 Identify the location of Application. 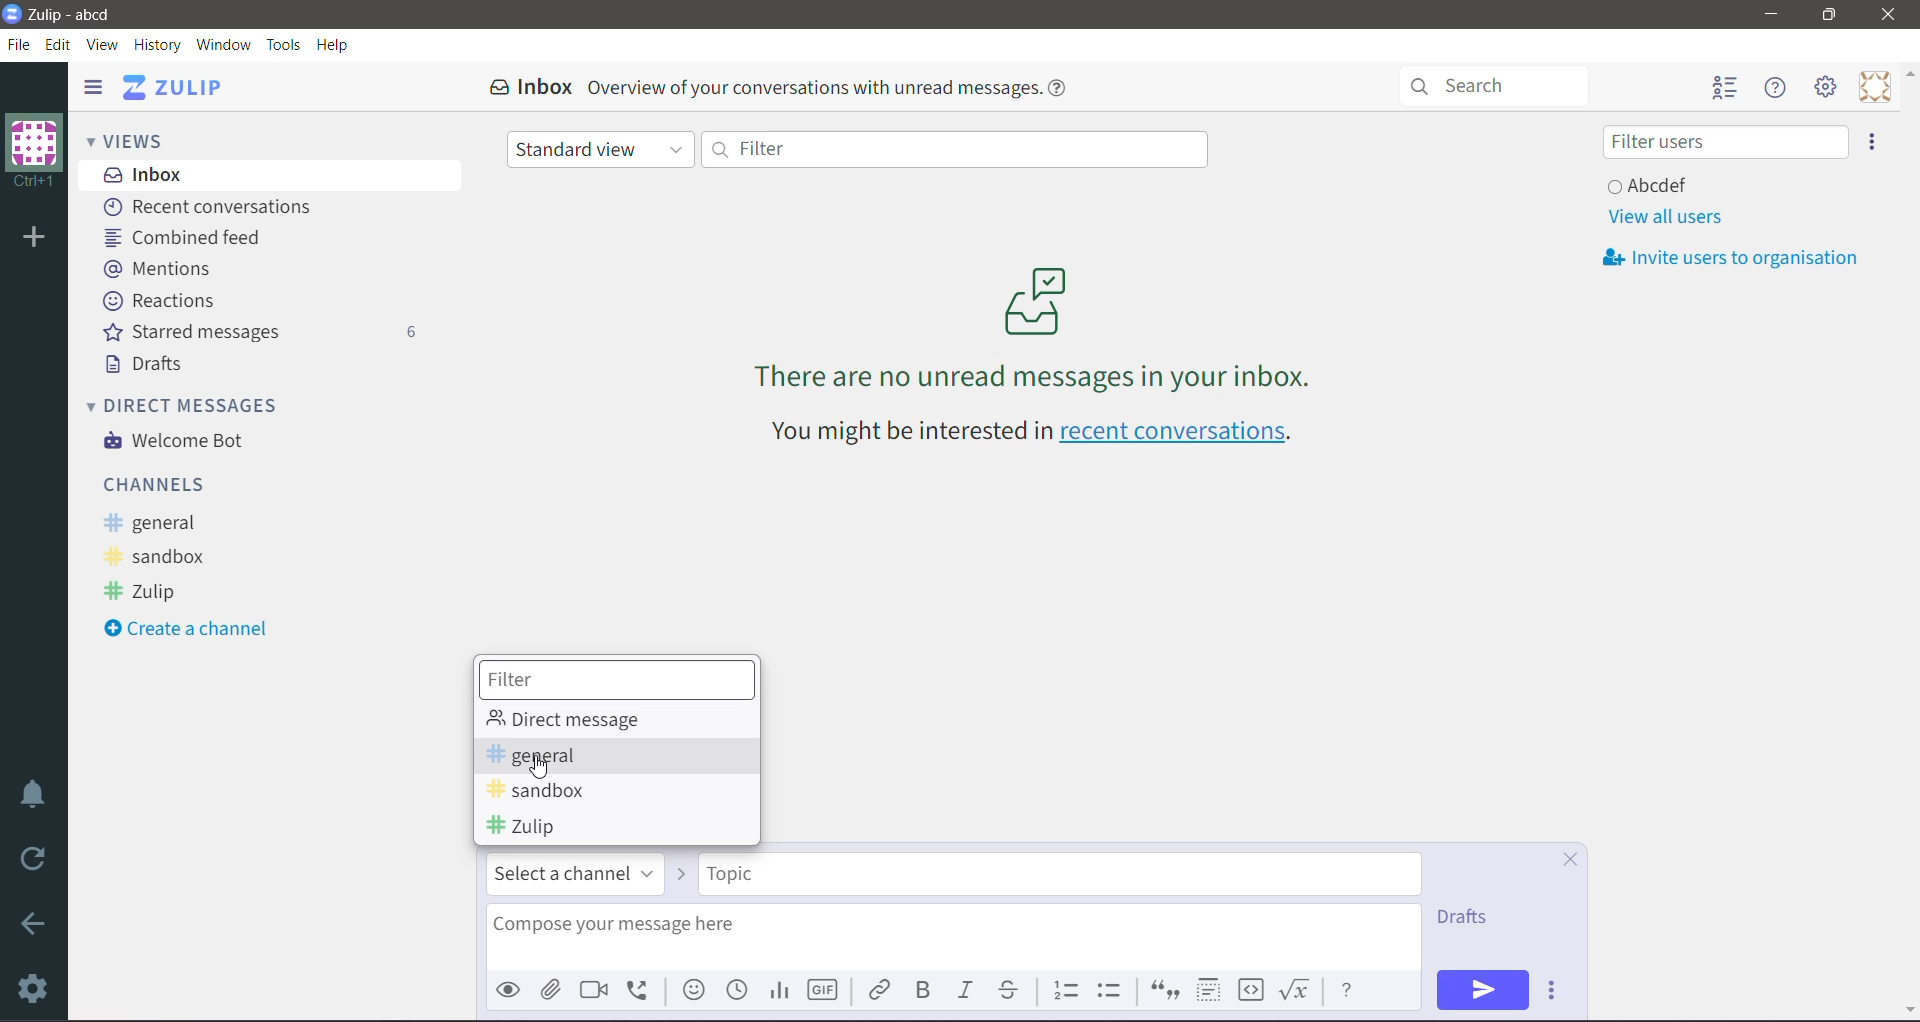
(179, 87).